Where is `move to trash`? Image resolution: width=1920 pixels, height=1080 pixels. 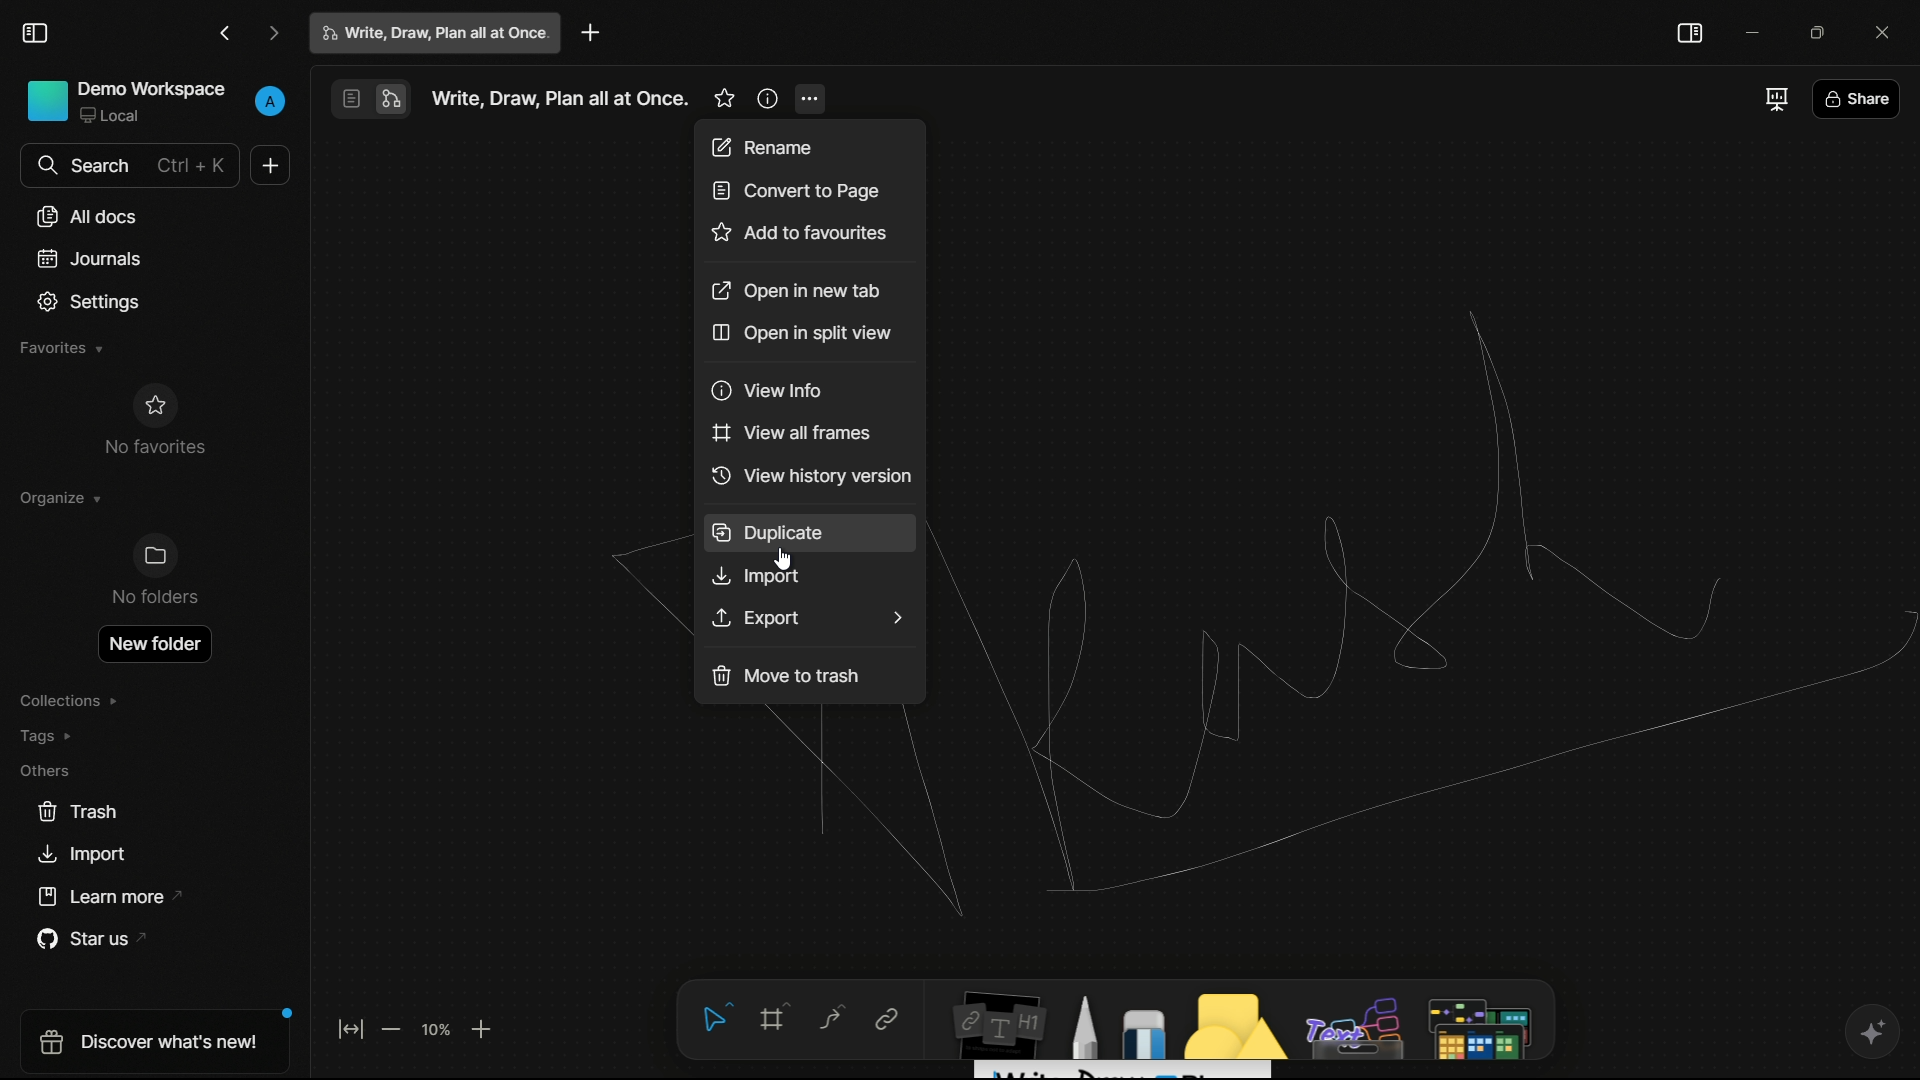
move to trash is located at coordinates (787, 674).